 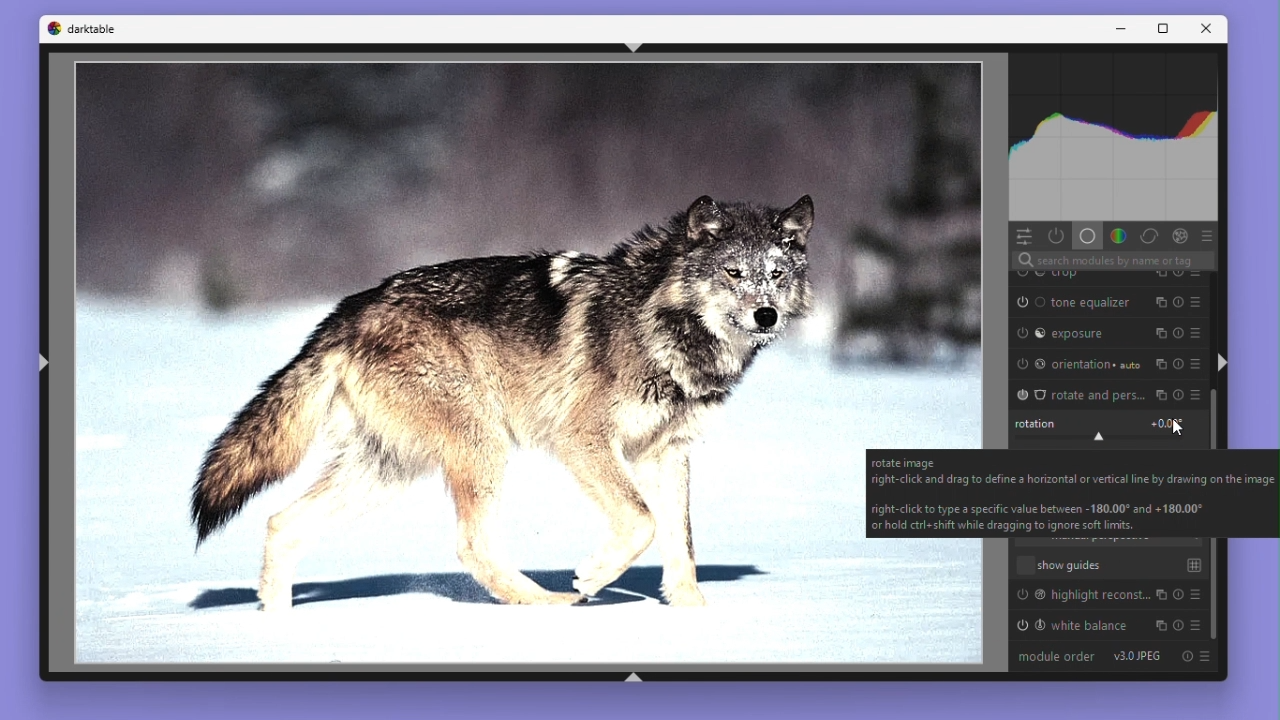 What do you see at coordinates (1117, 30) in the screenshot?
I see `Minimise` at bounding box center [1117, 30].